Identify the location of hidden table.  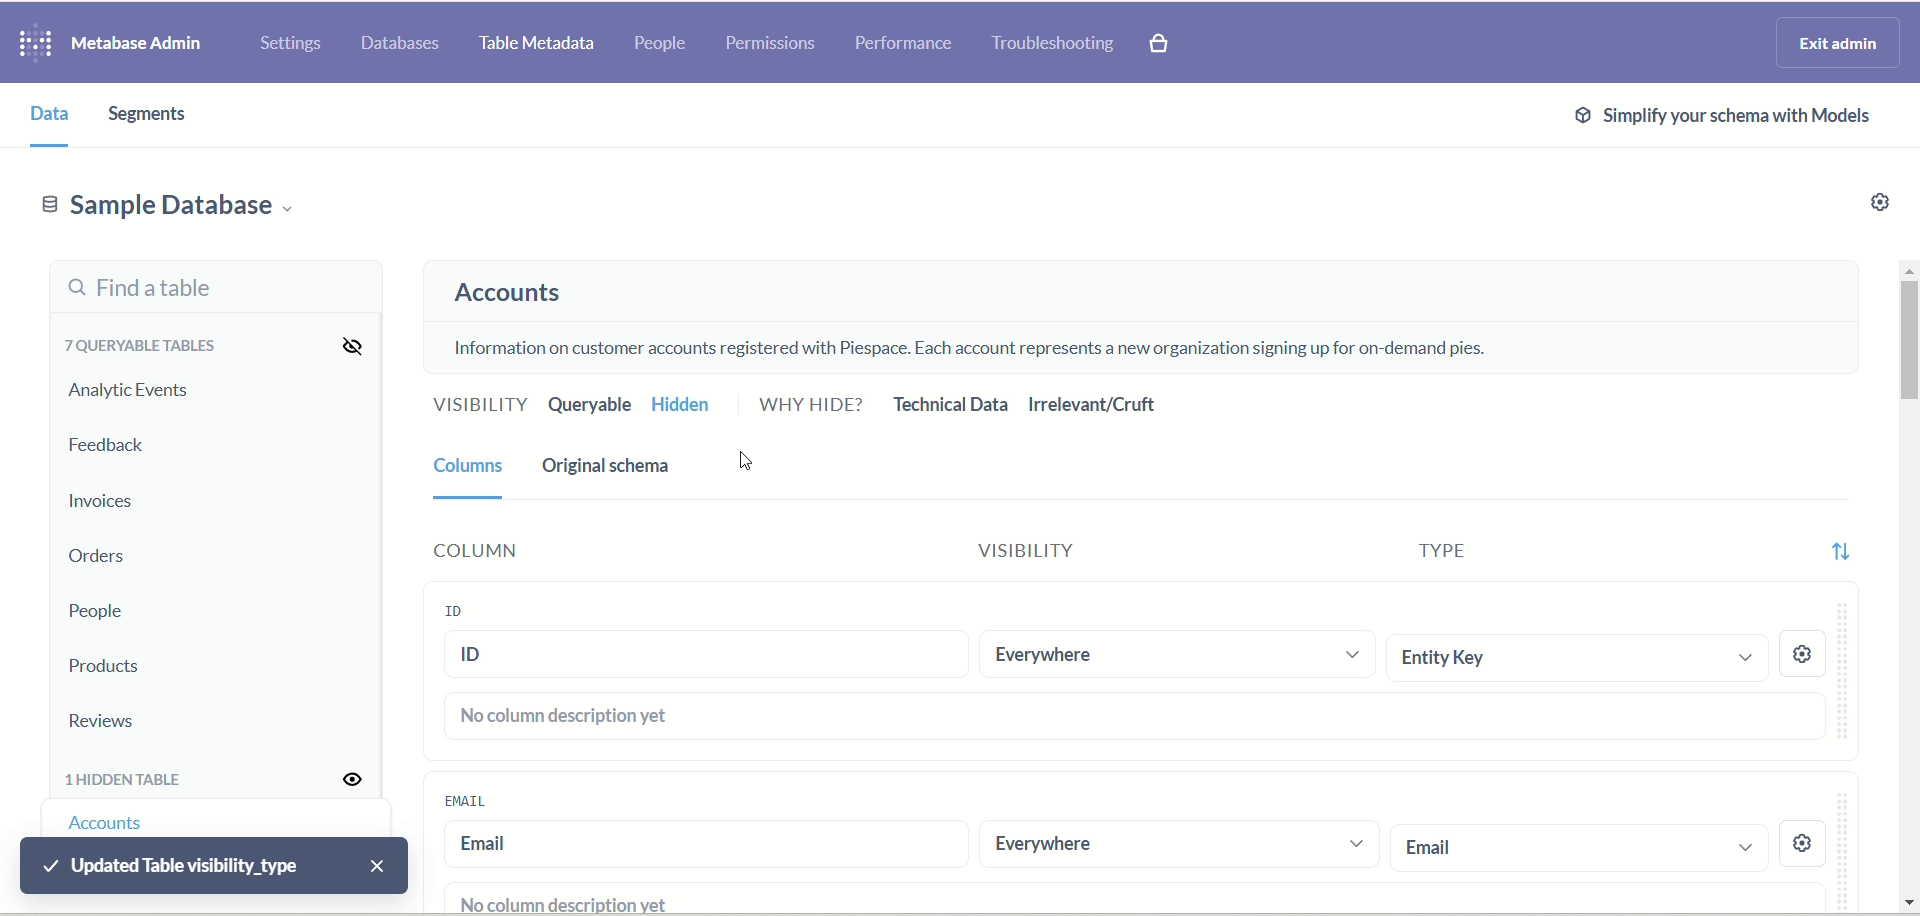
(137, 781).